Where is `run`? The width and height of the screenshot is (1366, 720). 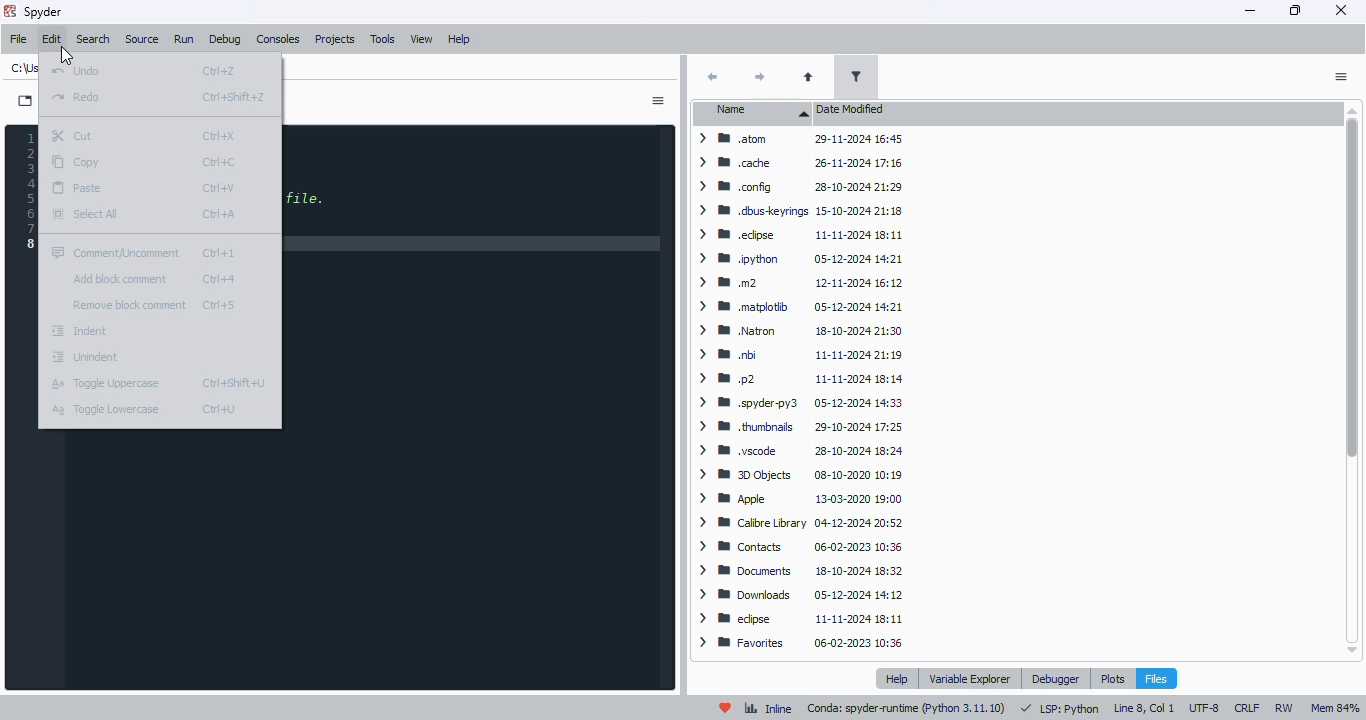 run is located at coordinates (182, 39).